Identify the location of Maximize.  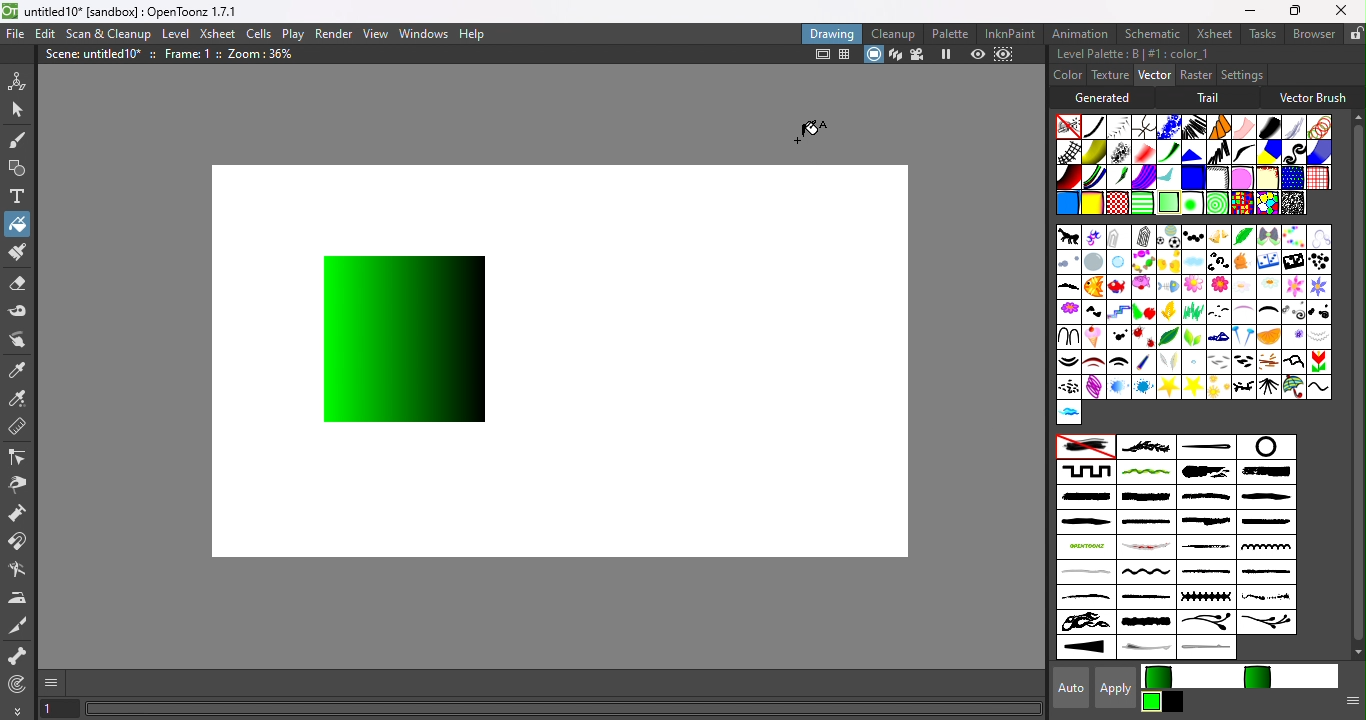
(1292, 12).